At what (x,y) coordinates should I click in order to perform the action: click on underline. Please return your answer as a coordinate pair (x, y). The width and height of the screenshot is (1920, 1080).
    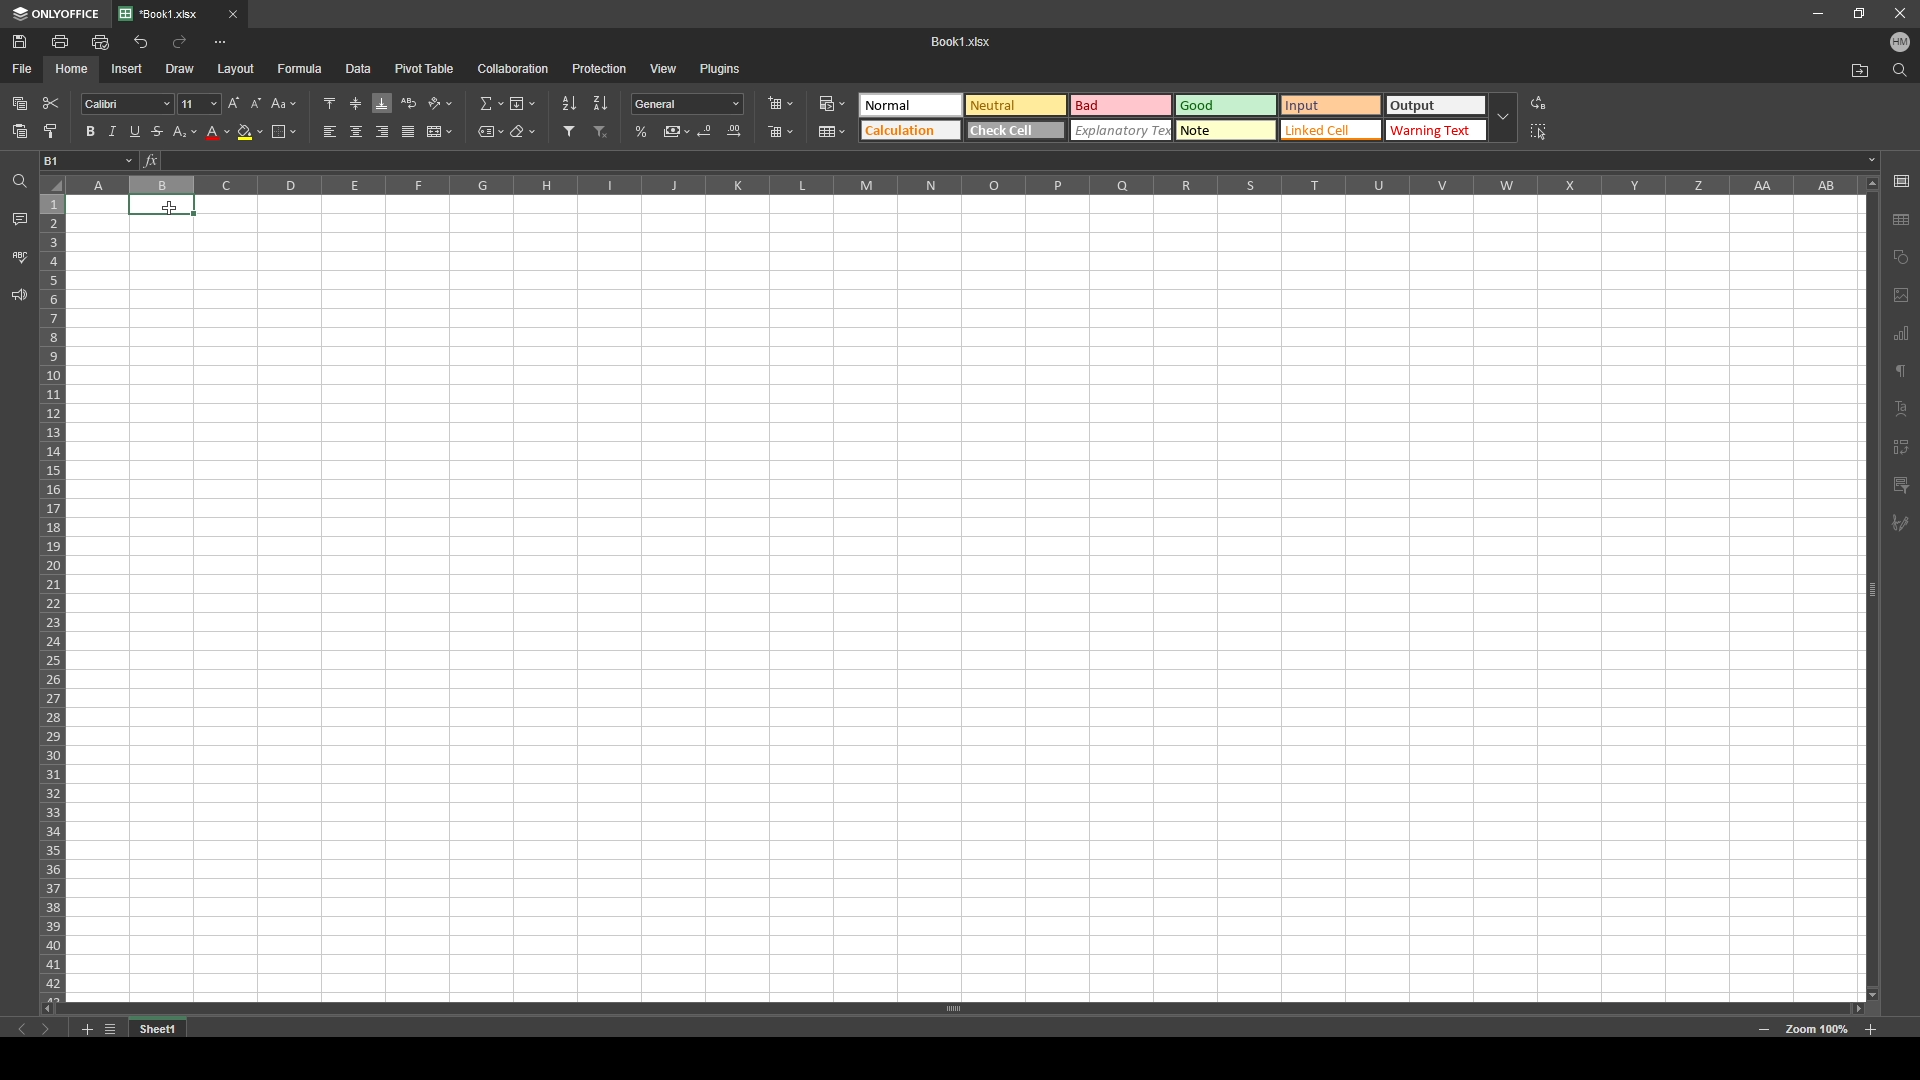
    Looking at the image, I should click on (135, 132).